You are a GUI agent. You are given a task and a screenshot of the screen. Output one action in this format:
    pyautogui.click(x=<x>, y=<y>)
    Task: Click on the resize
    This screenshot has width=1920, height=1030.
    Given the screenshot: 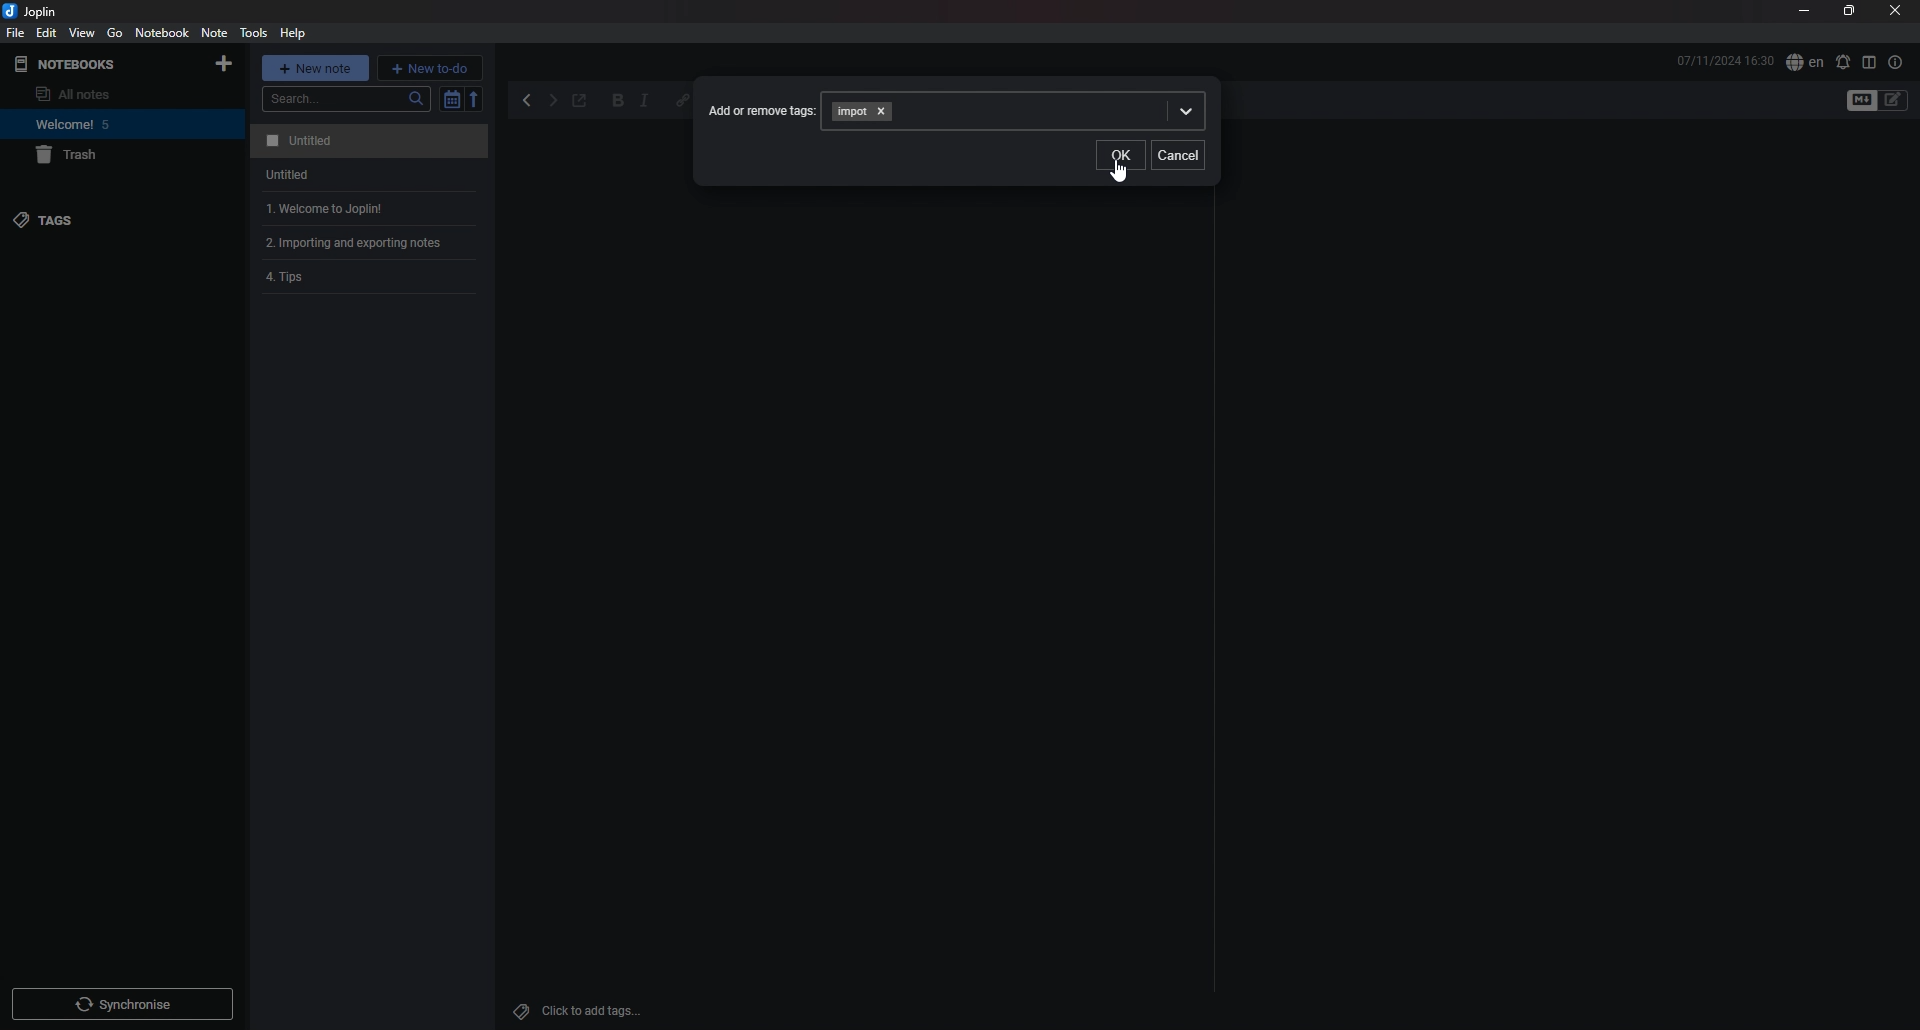 What is the action you would take?
    pyautogui.click(x=1848, y=12)
    